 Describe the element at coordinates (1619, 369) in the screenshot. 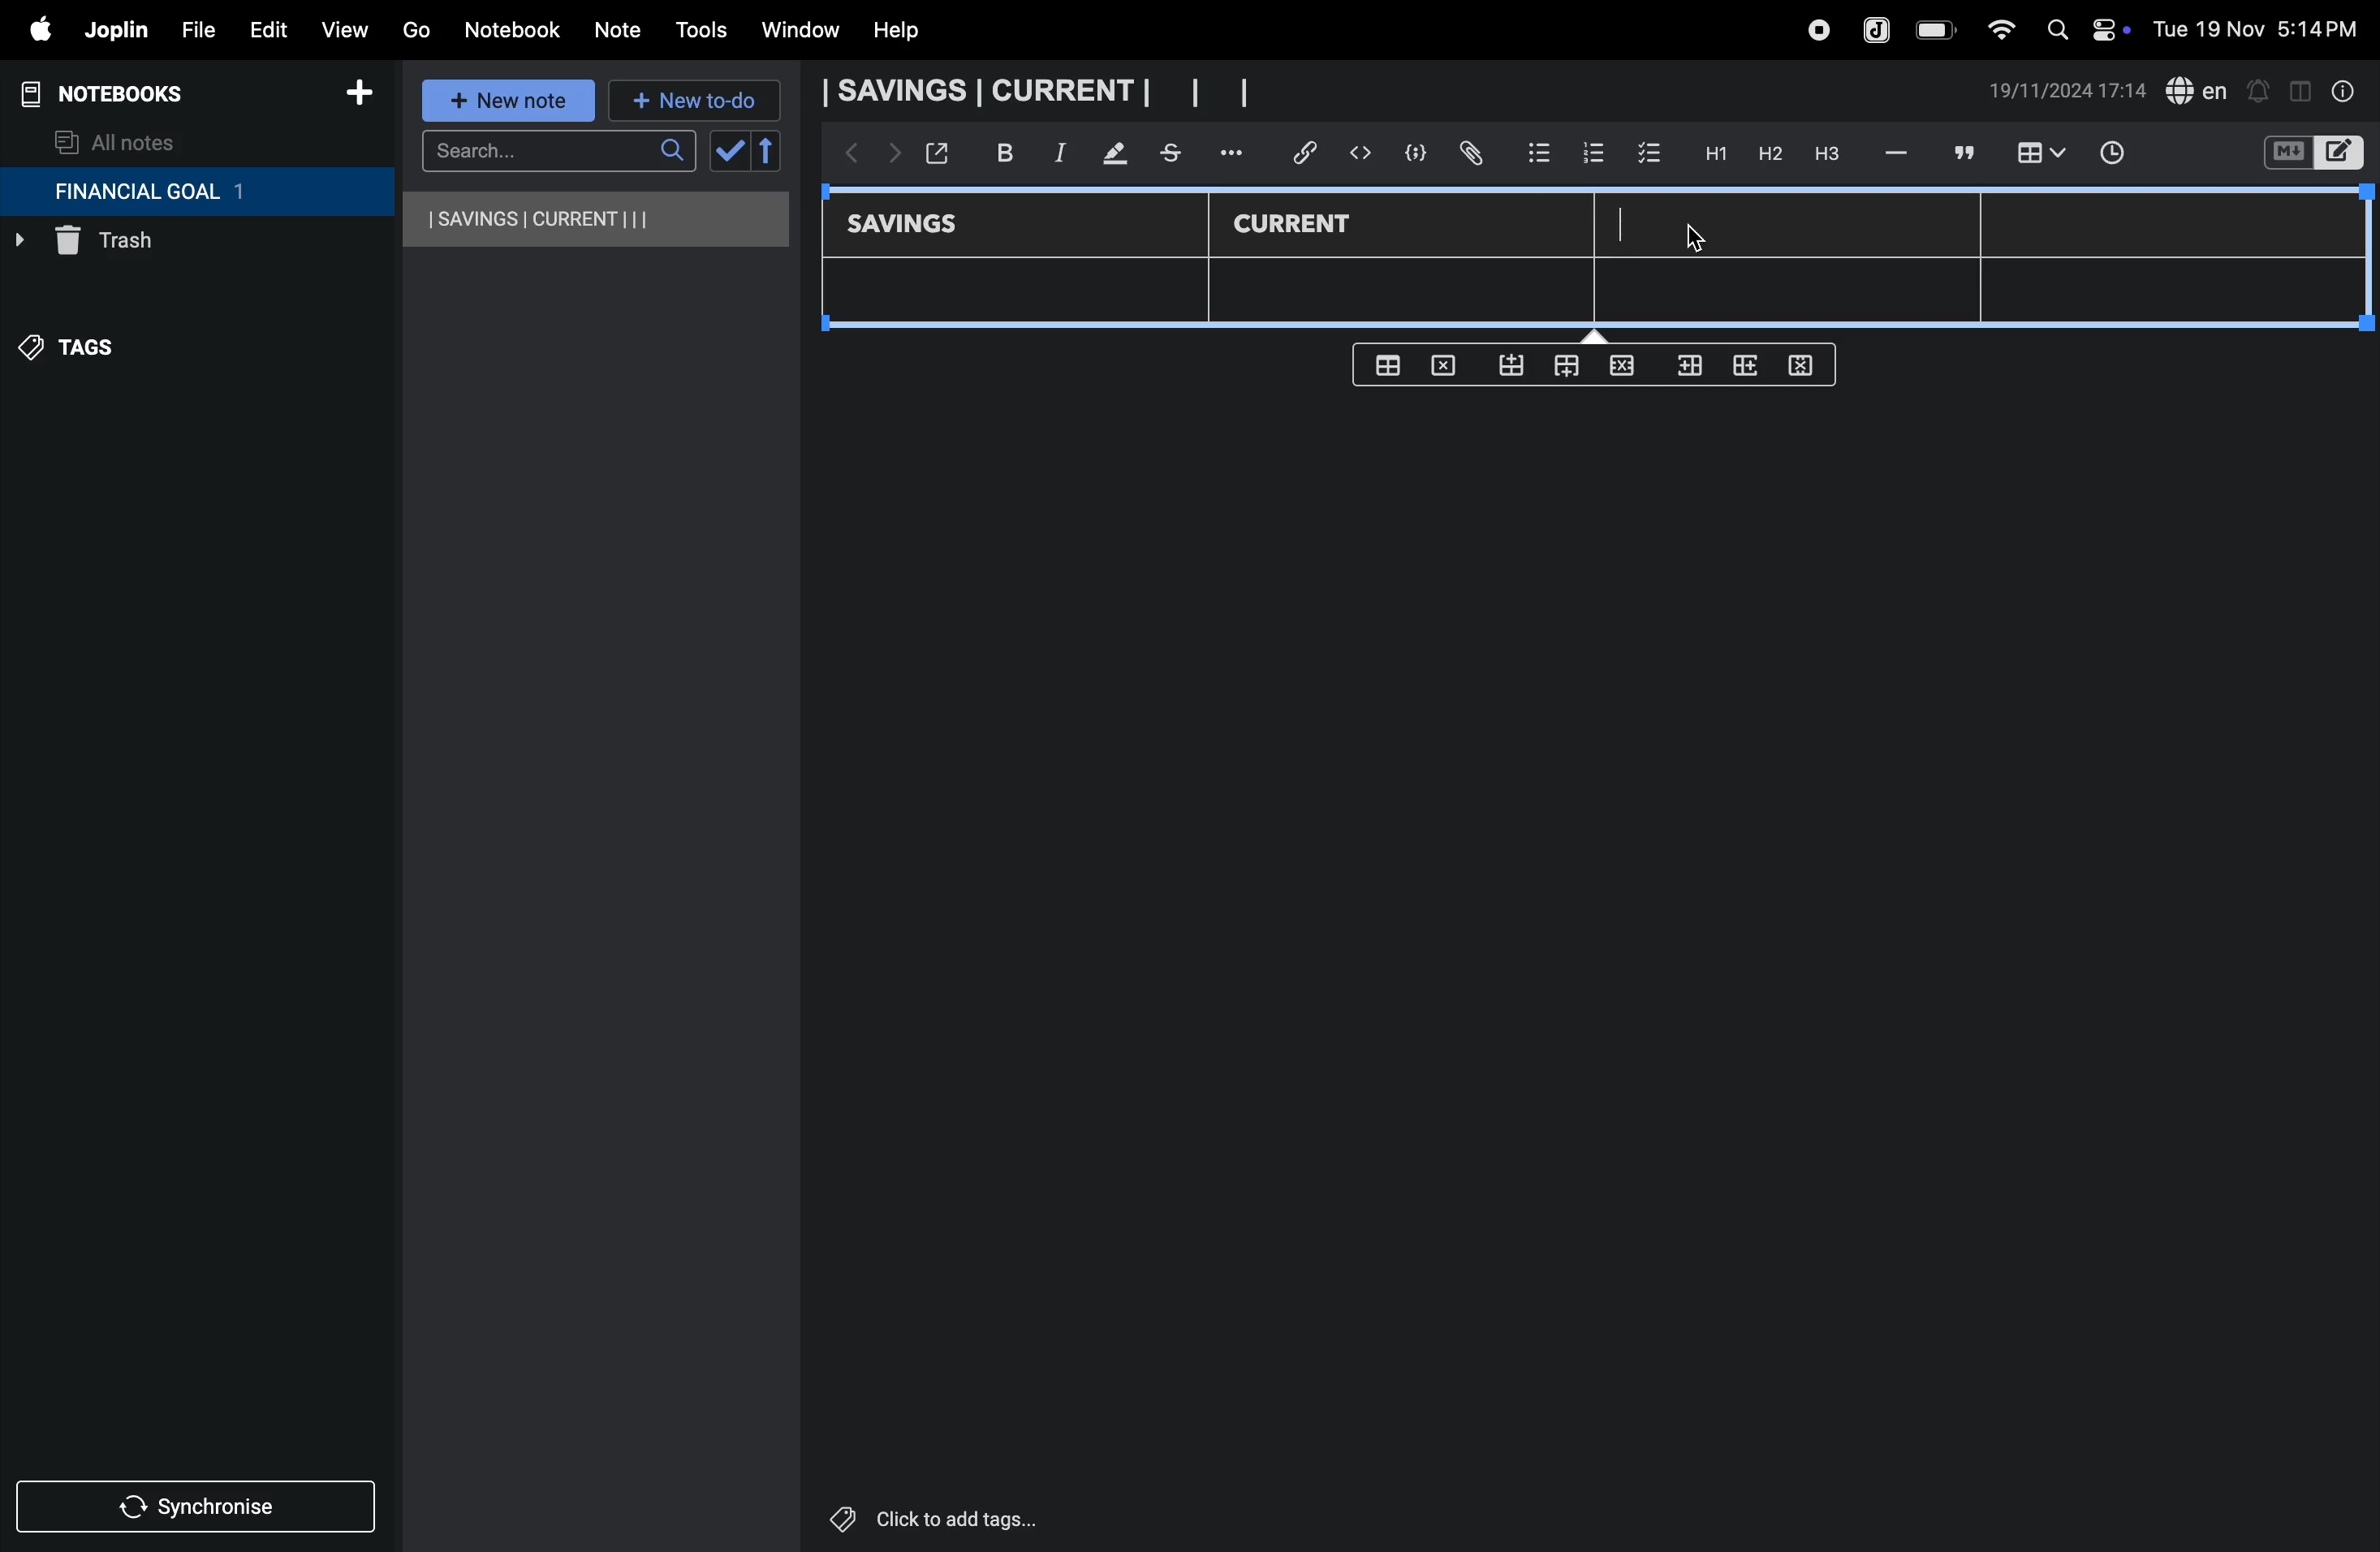

I see `close rows` at that location.